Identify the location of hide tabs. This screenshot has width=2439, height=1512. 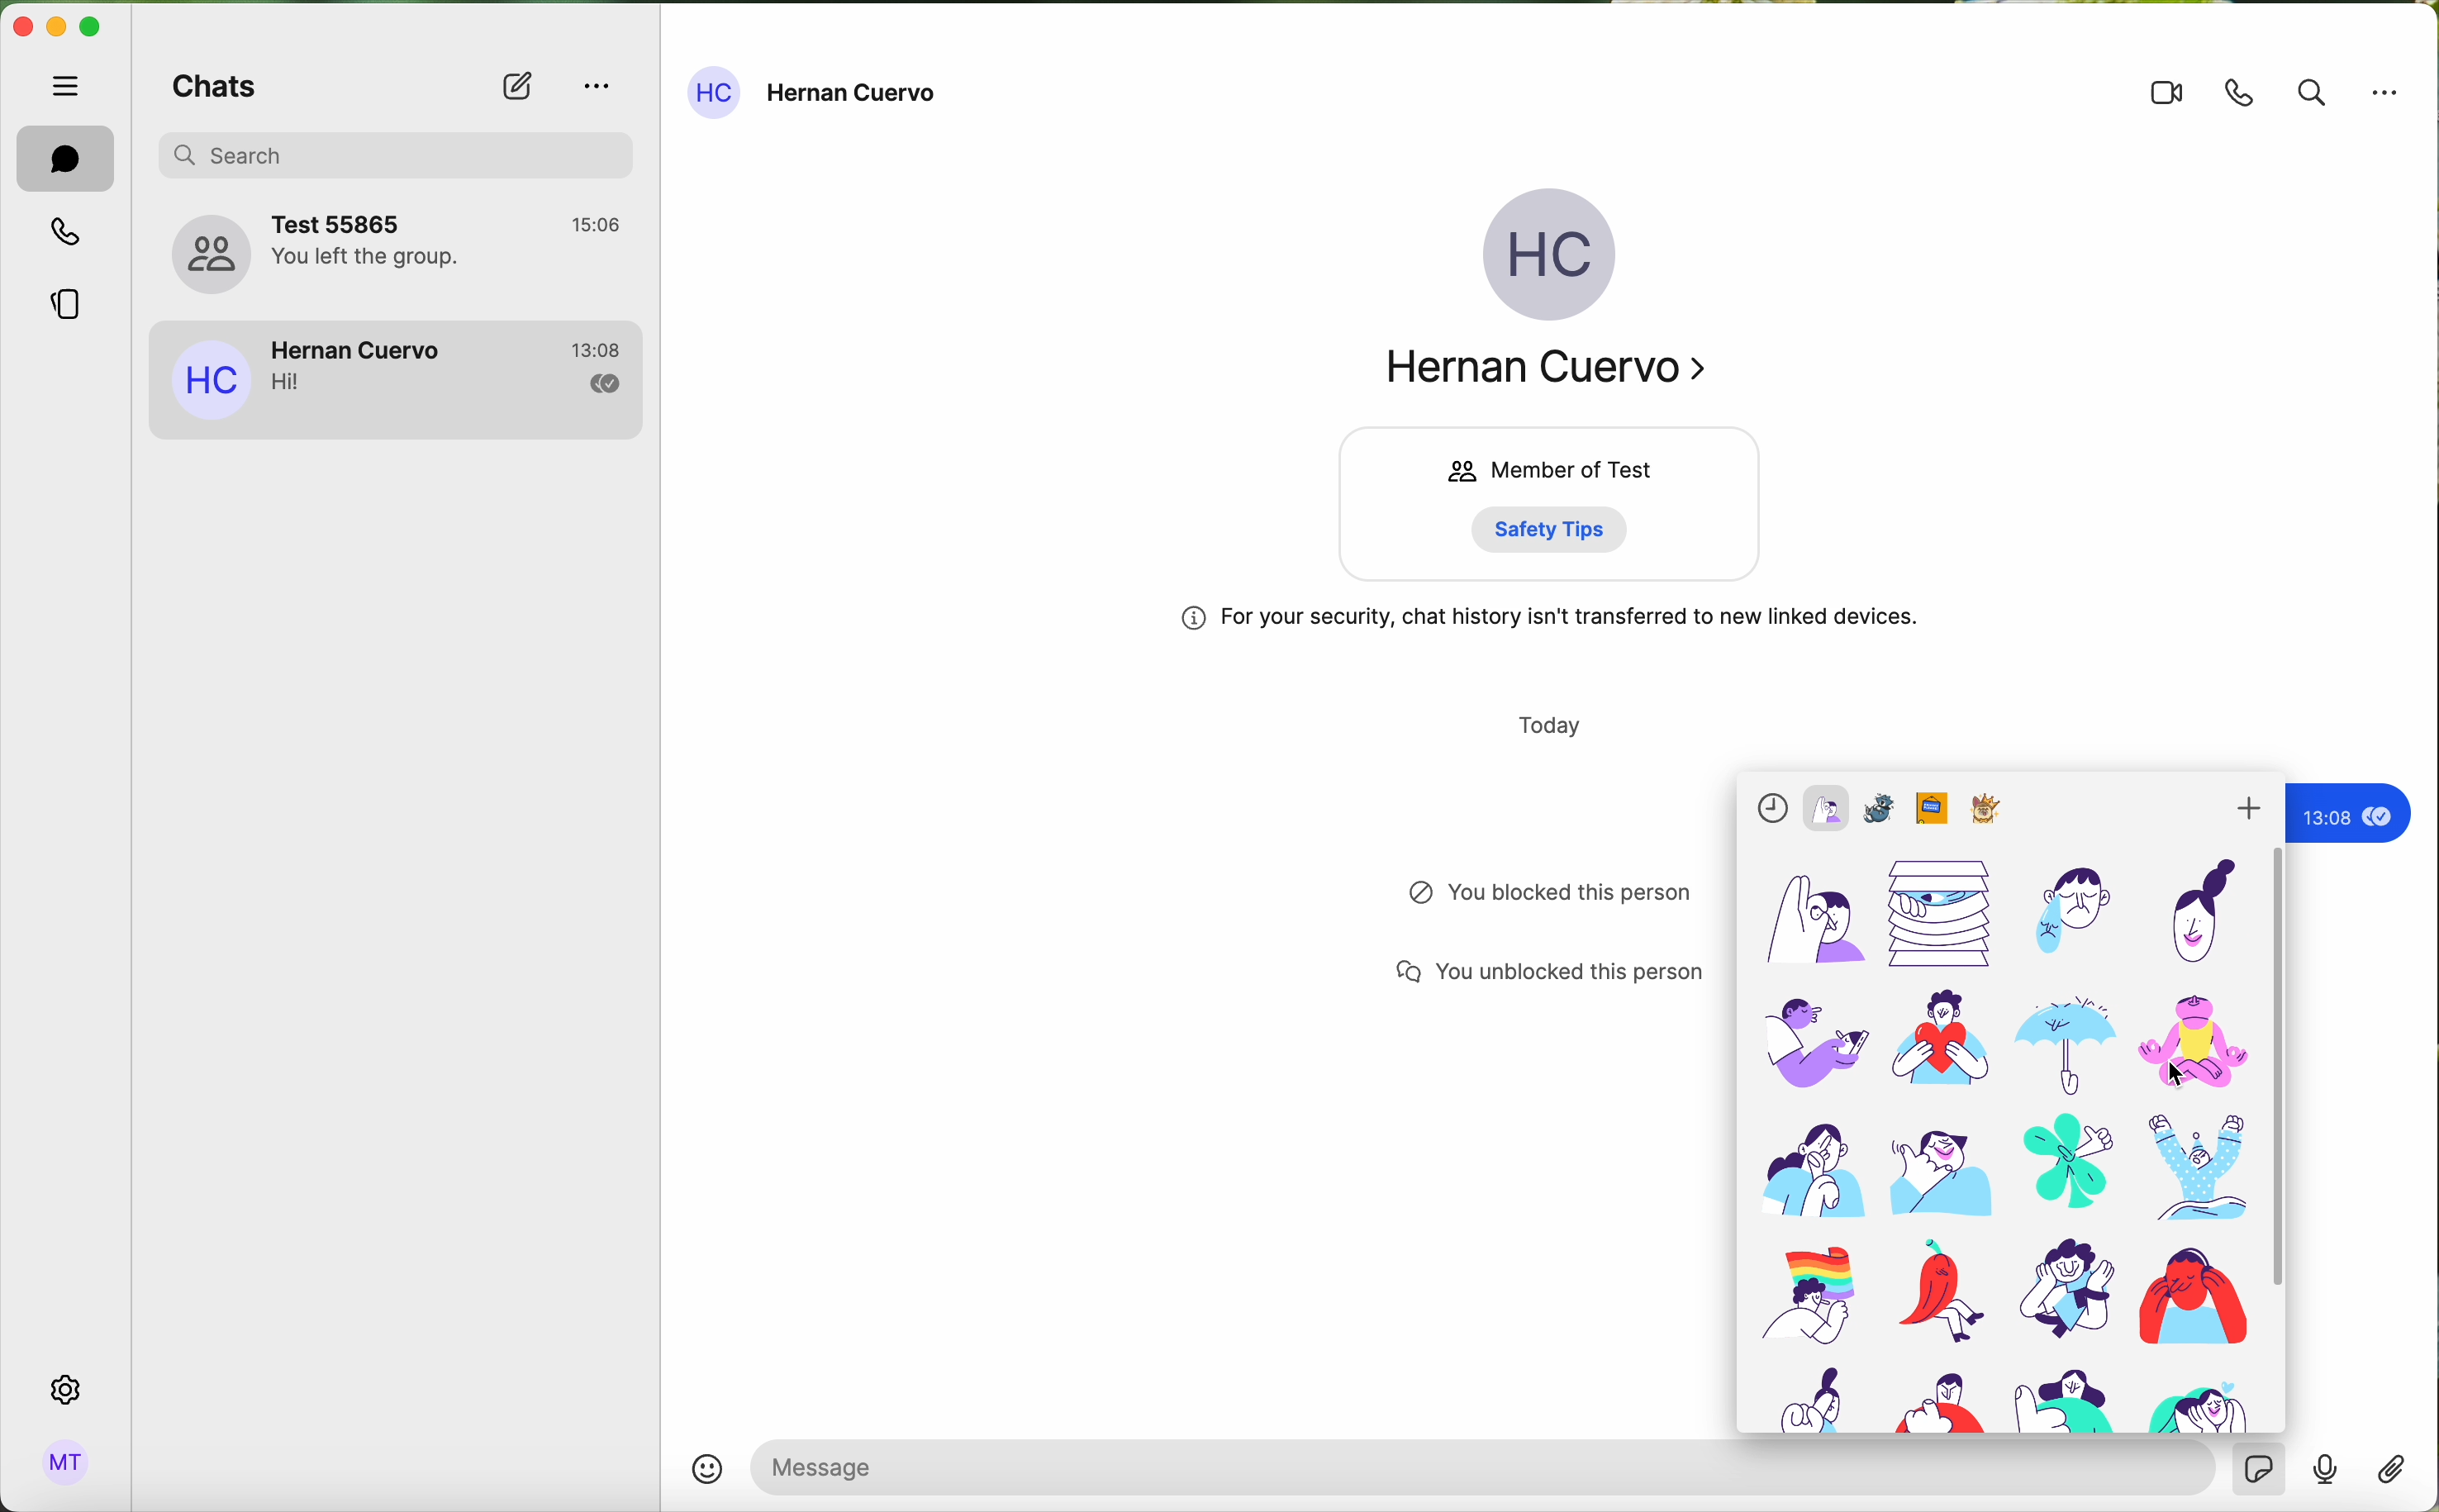
(68, 85).